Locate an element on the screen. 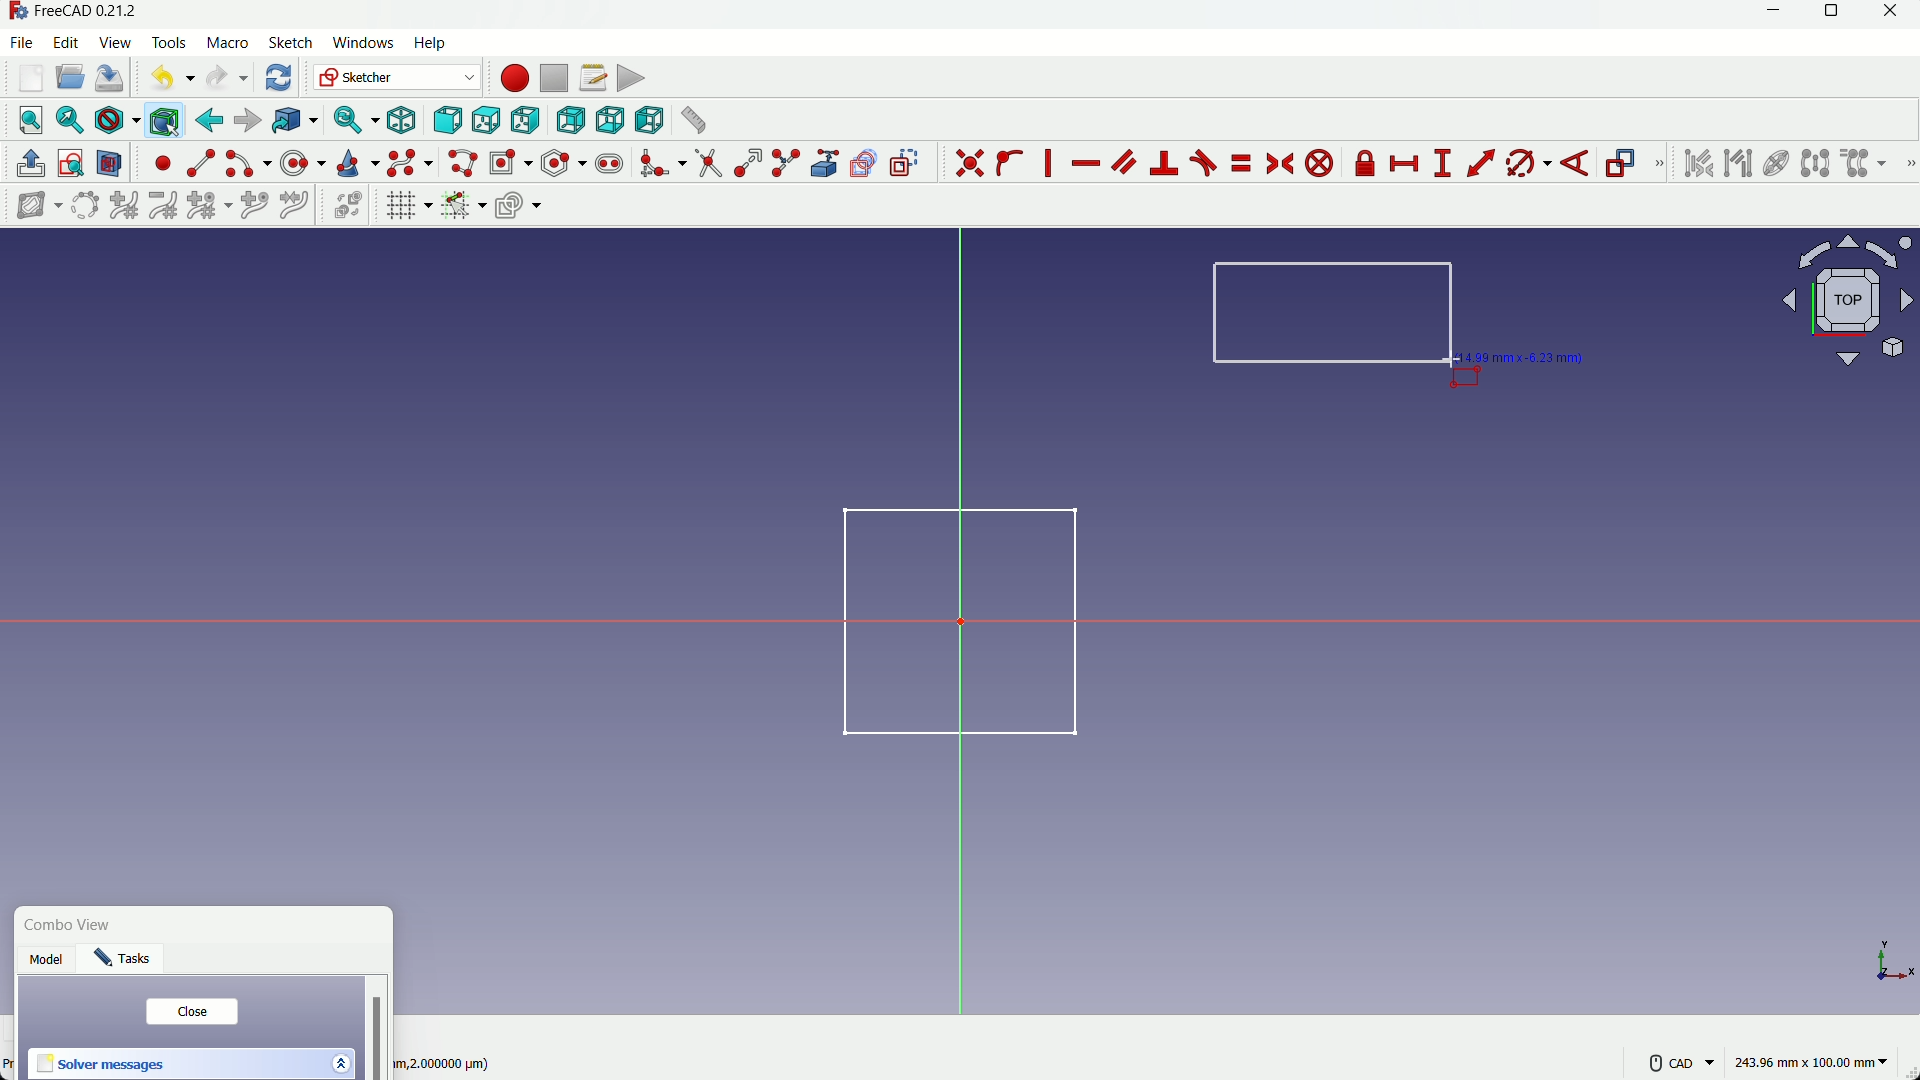 The height and width of the screenshot is (1080, 1920). toggle driving/ reference constraint is located at coordinates (1624, 165).